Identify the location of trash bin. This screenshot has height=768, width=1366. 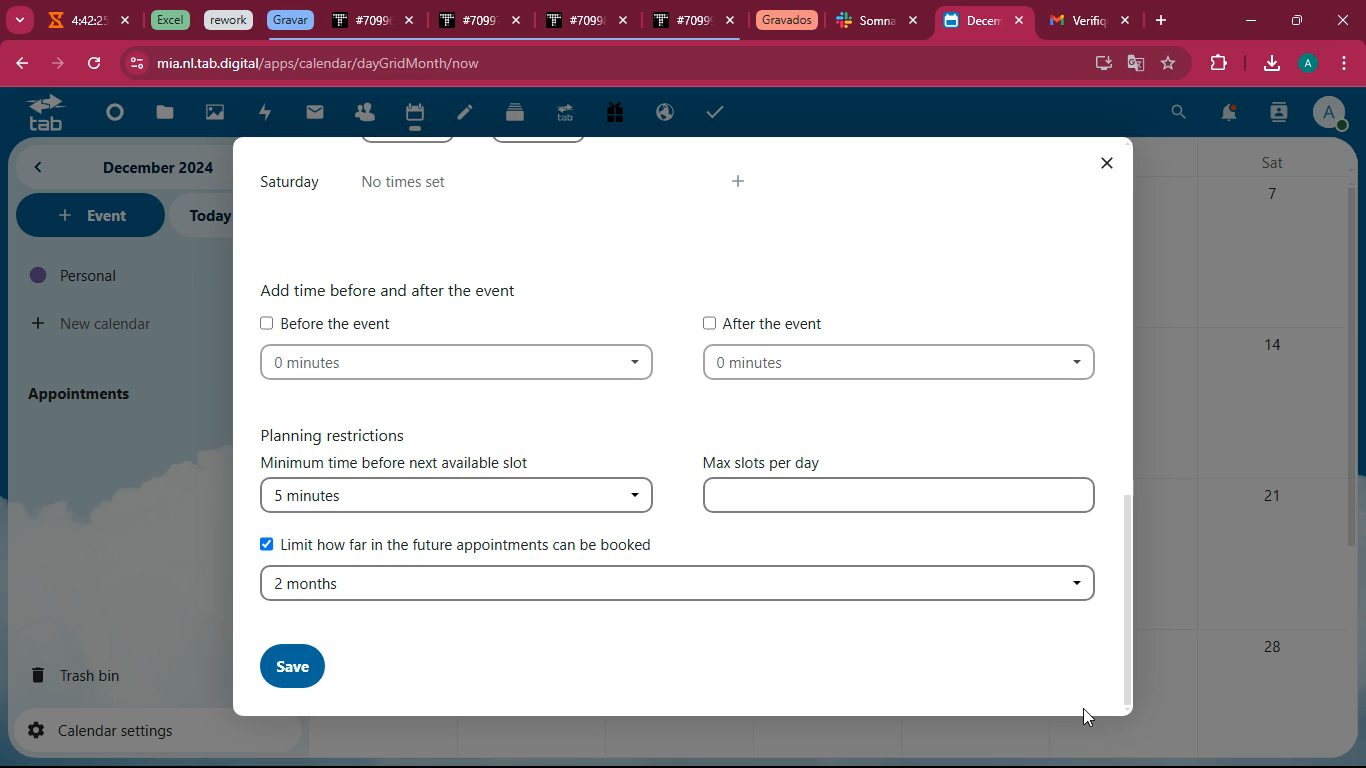
(96, 674).